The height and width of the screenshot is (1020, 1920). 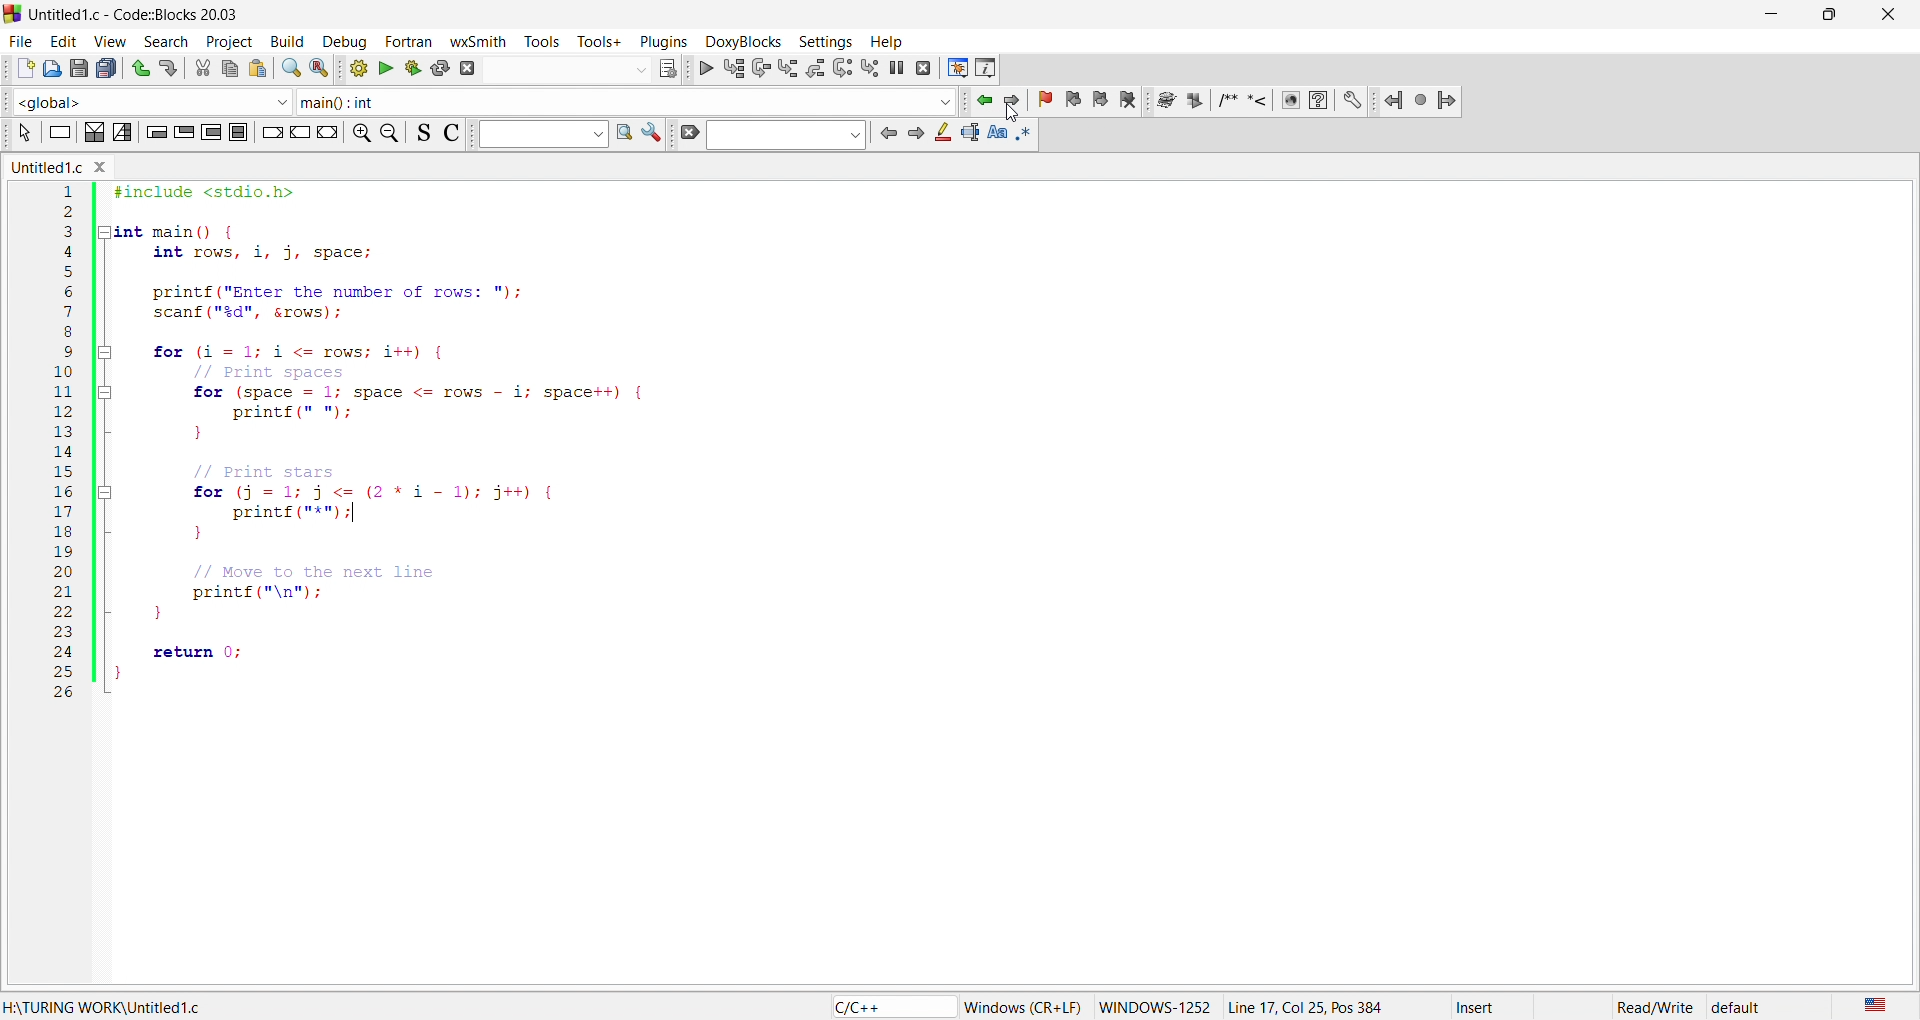 I want to click on doxyblocks, so click(x=744, y=39).